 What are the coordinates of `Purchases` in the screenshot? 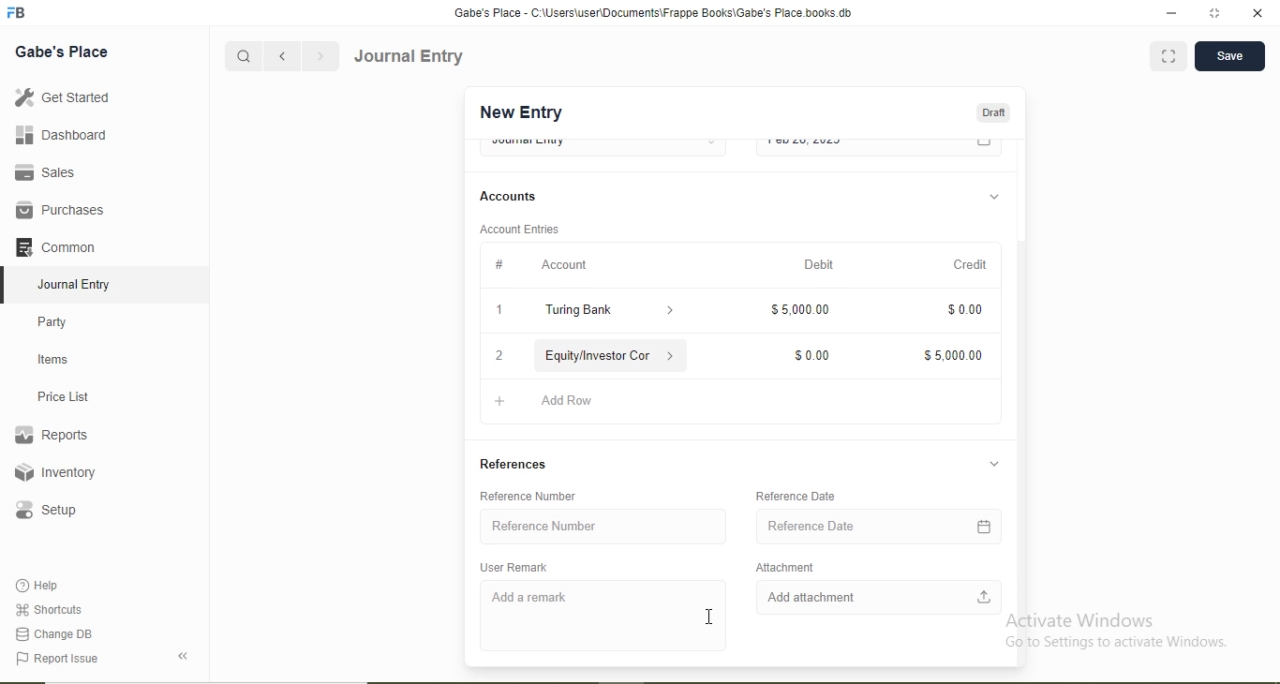 It's located at (59, 210).